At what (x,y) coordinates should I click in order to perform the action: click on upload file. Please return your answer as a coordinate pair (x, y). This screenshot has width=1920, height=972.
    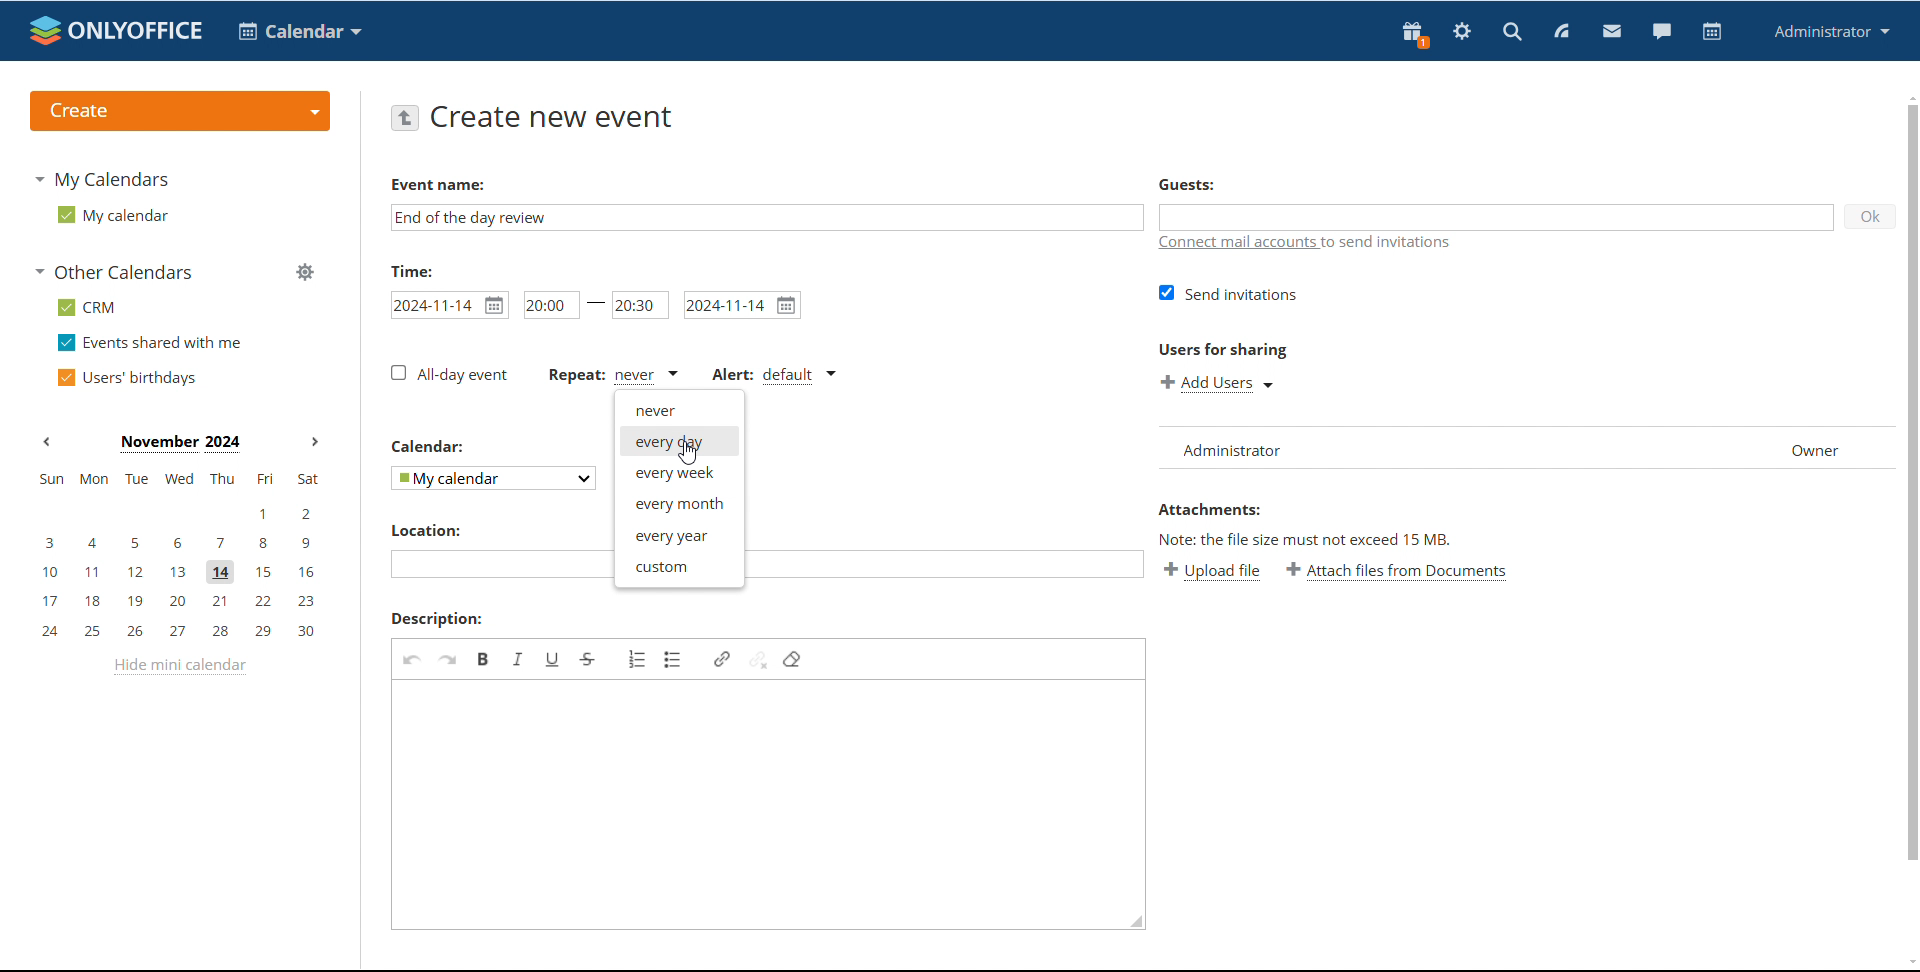
    Looking at the image, I should click on (1212, 570).